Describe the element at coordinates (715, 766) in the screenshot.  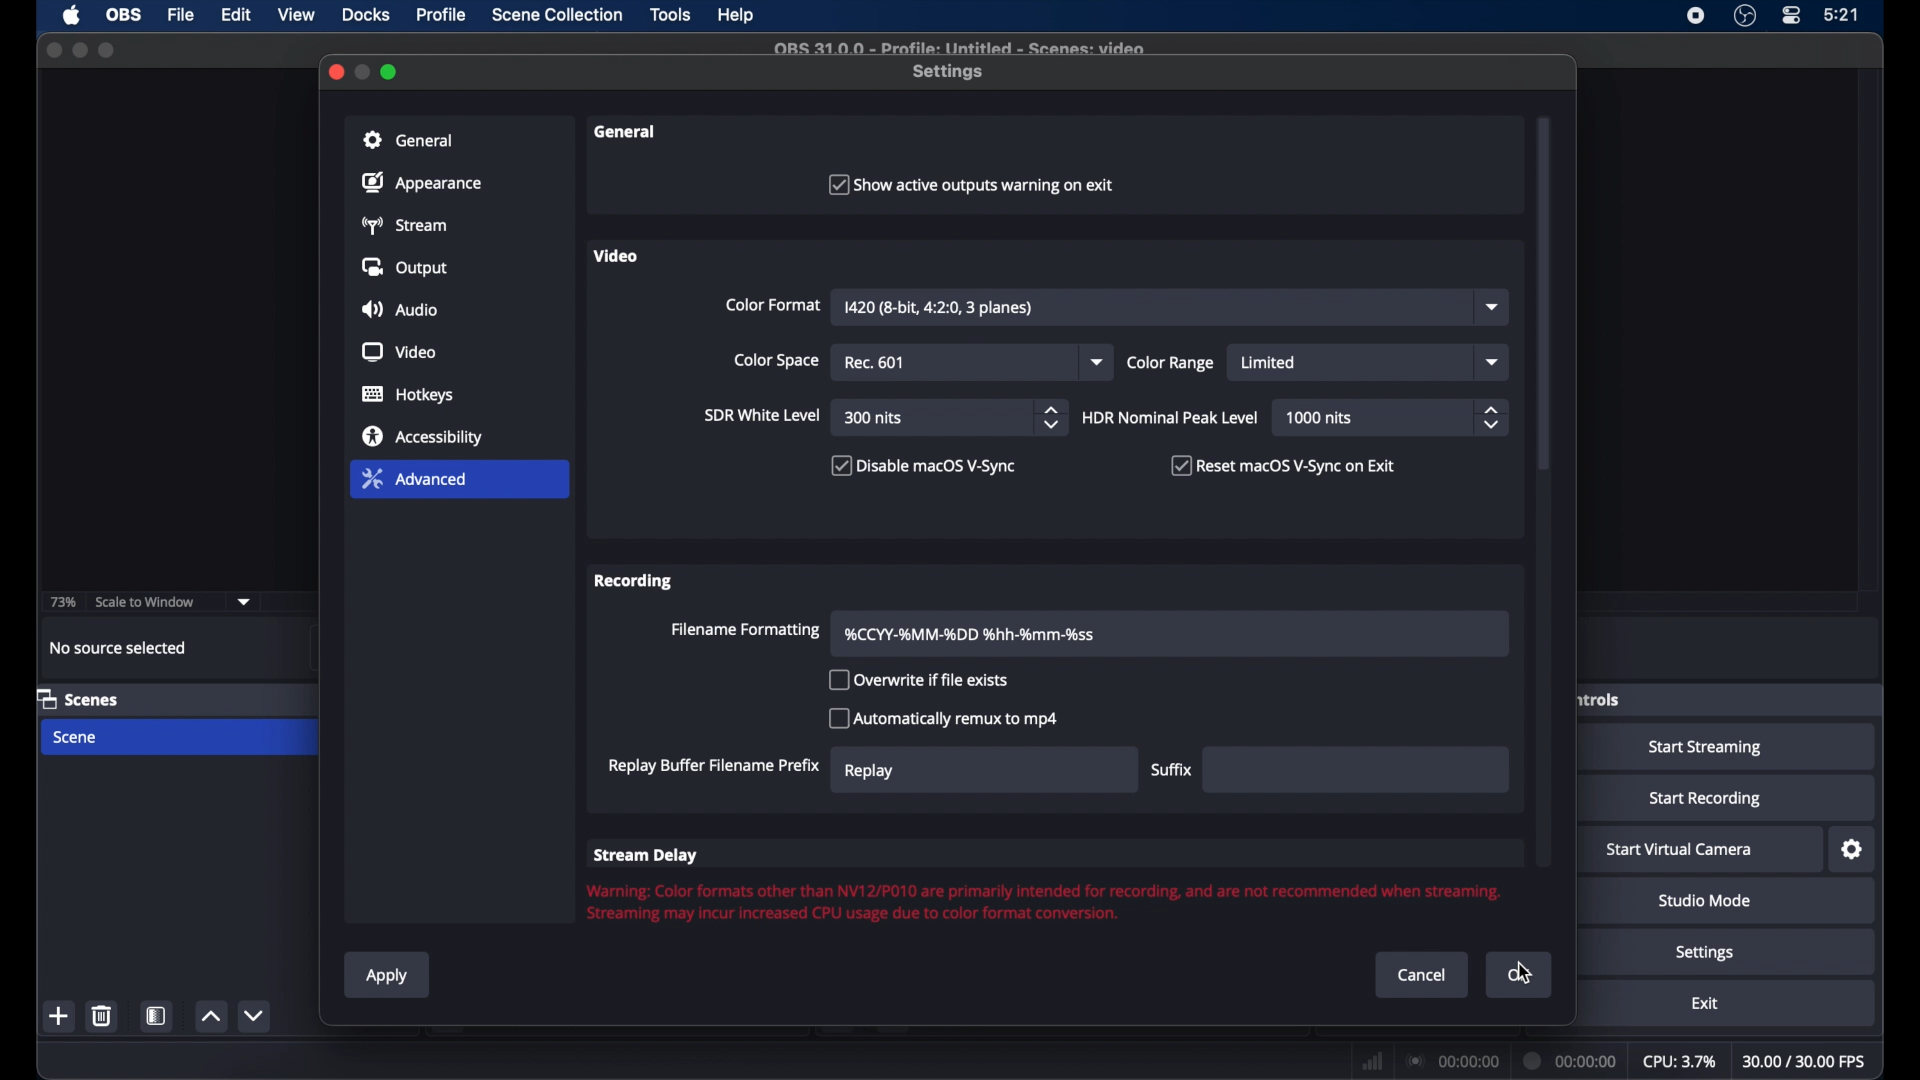
I see `replay buffer` at that location.